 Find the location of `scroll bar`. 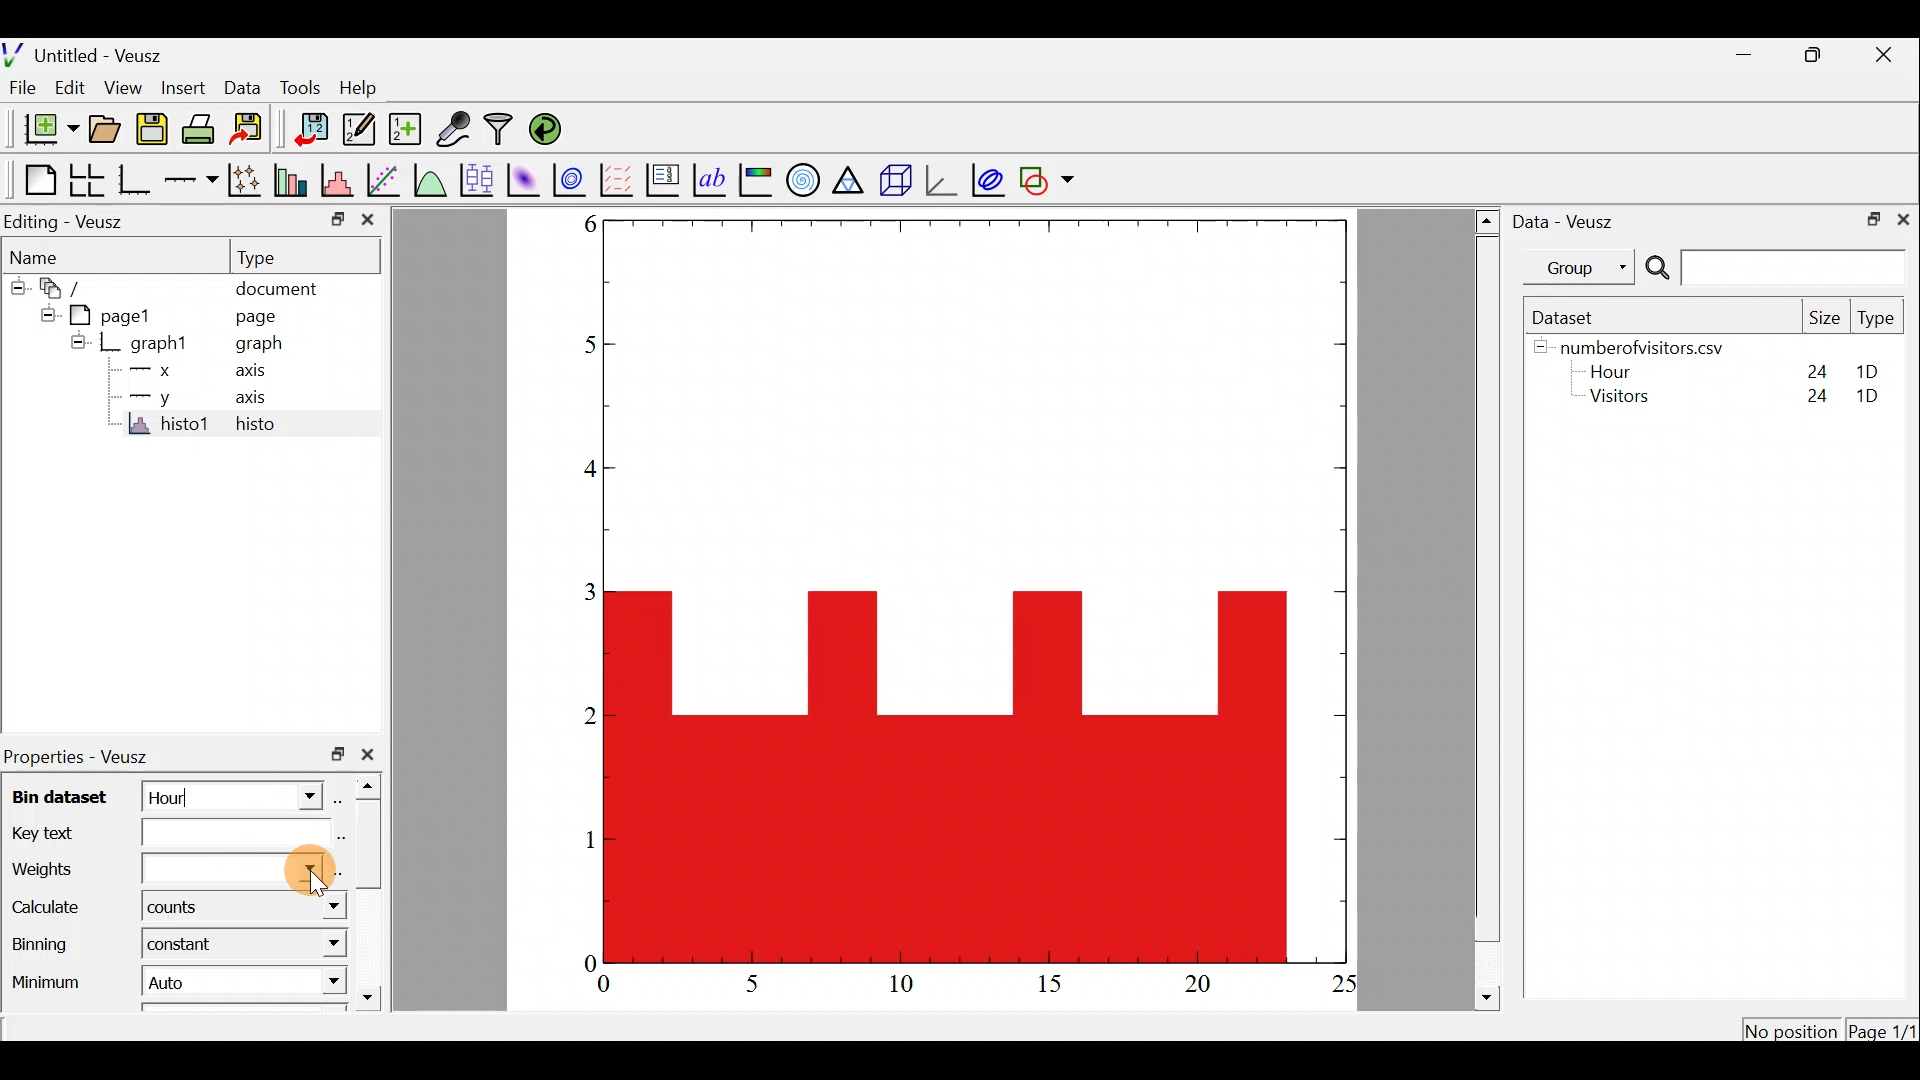

scroll bar is located at coordinates (1484, 607).